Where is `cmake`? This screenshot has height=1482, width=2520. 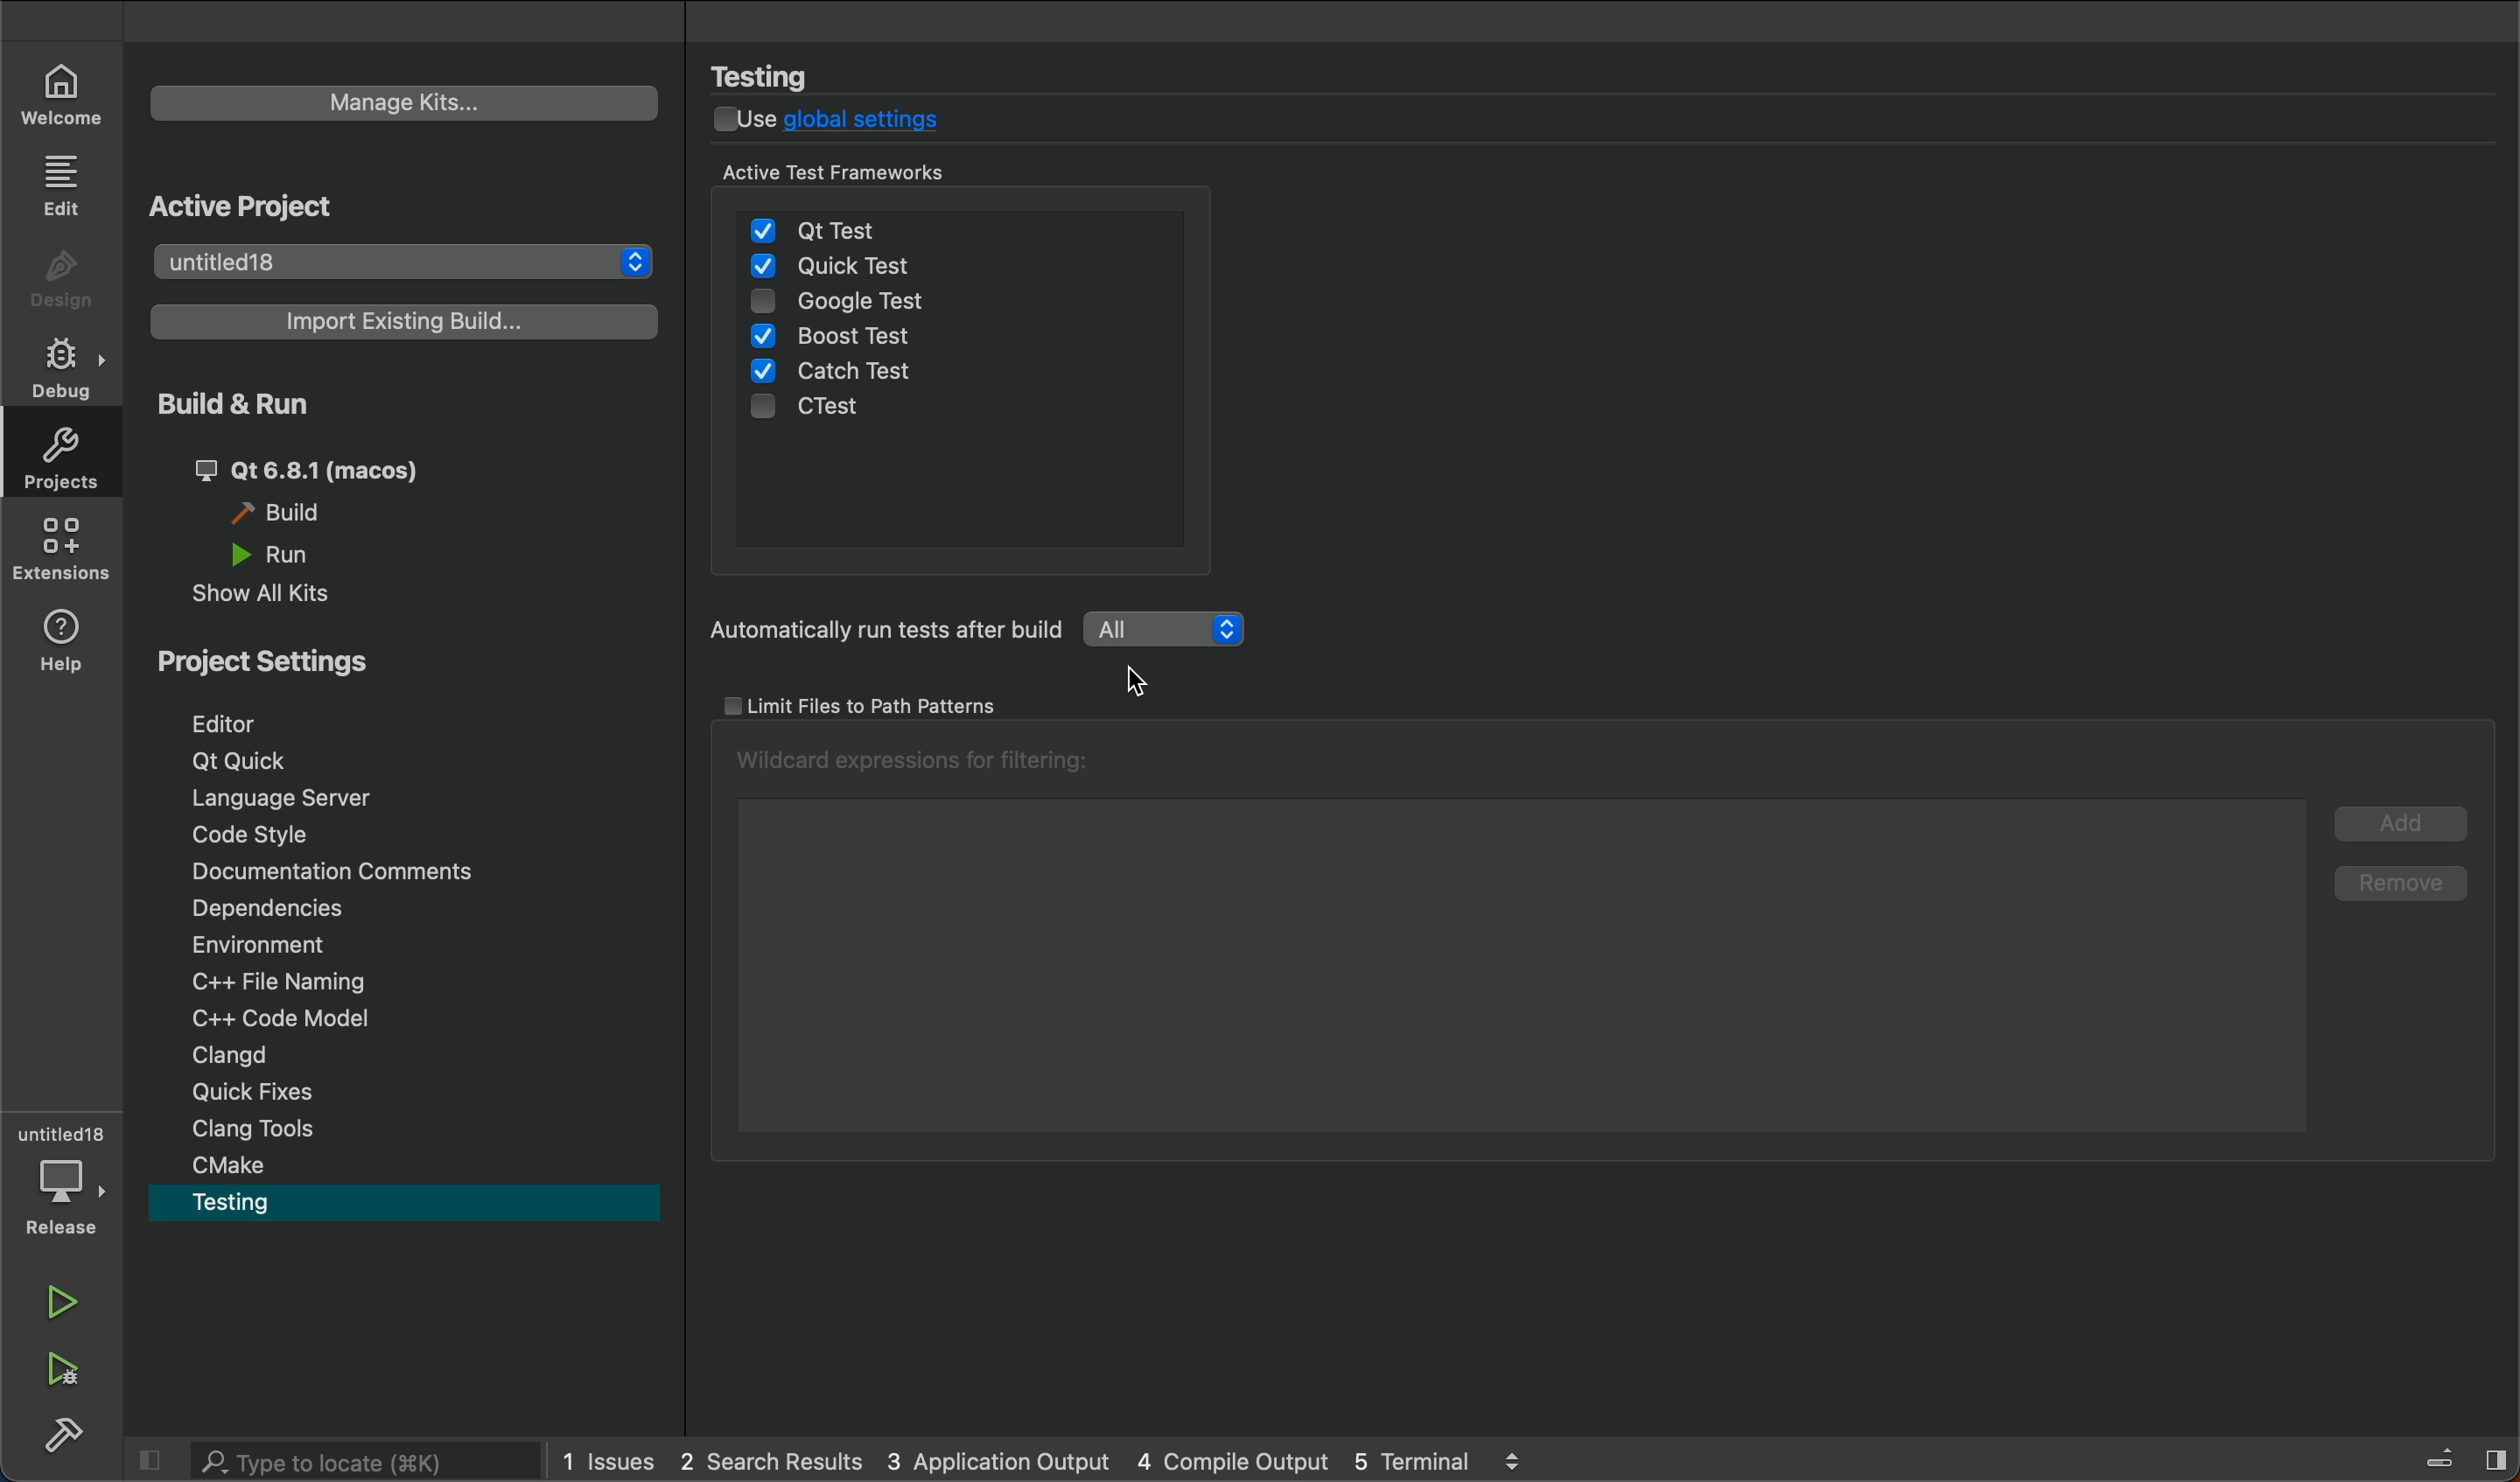 cmake is located at coordinates (235, 1164).